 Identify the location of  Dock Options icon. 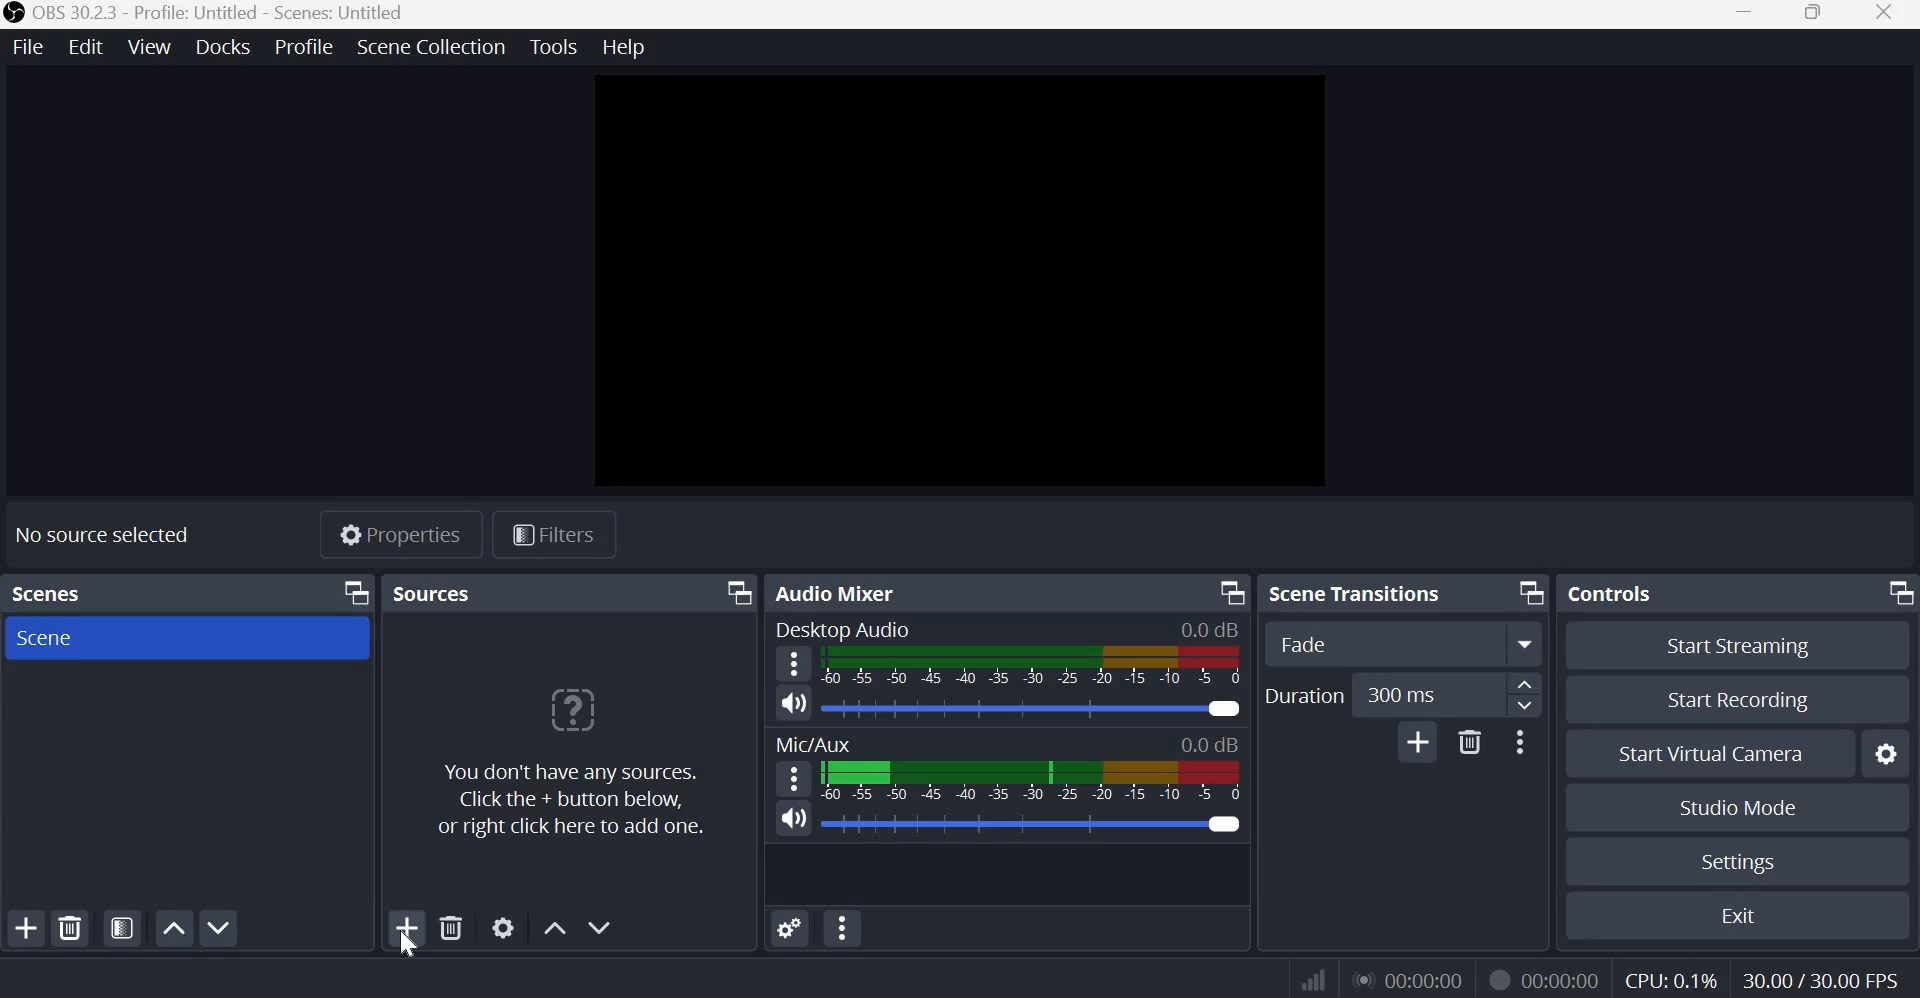
(1529, 591).